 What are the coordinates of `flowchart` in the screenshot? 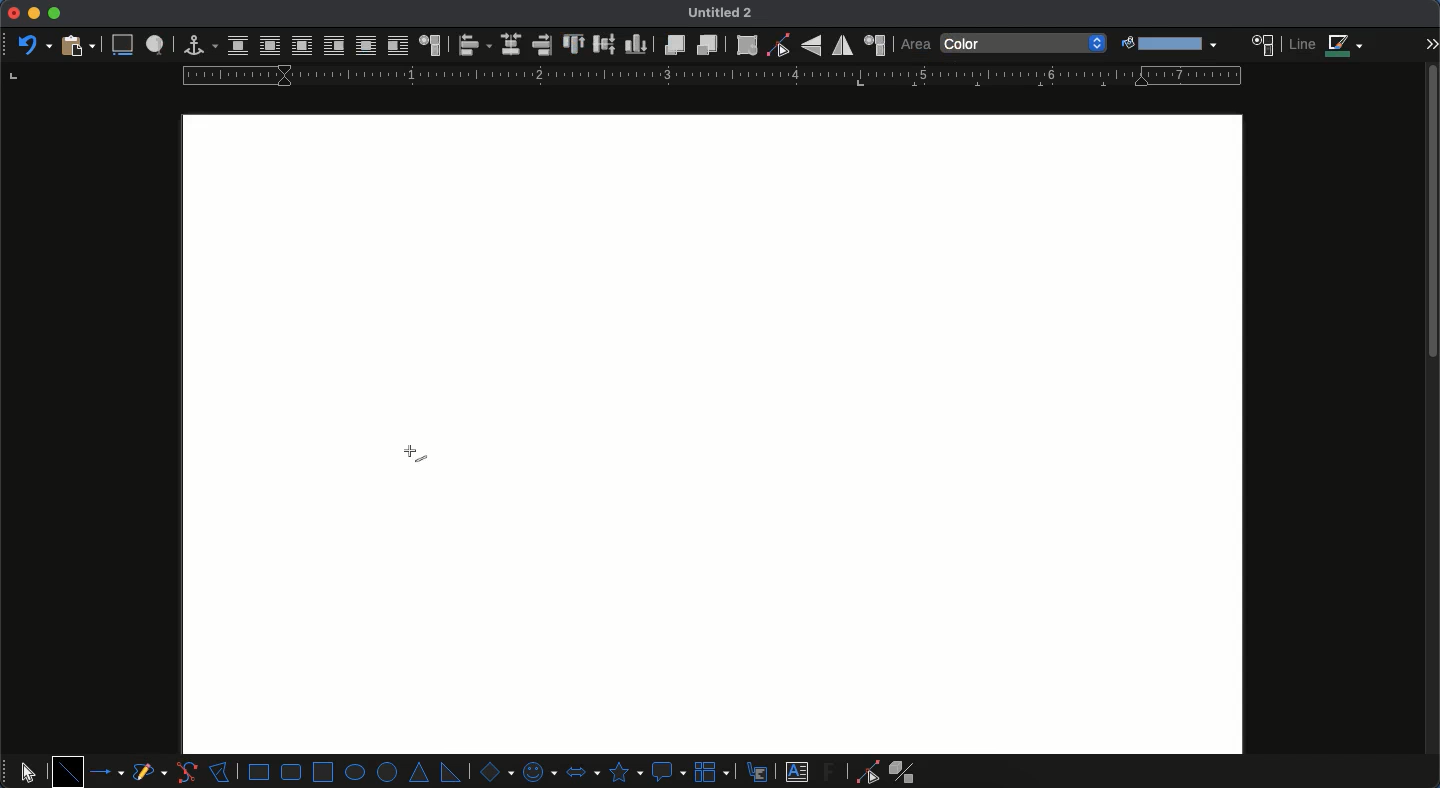 It's located at (714, 771).